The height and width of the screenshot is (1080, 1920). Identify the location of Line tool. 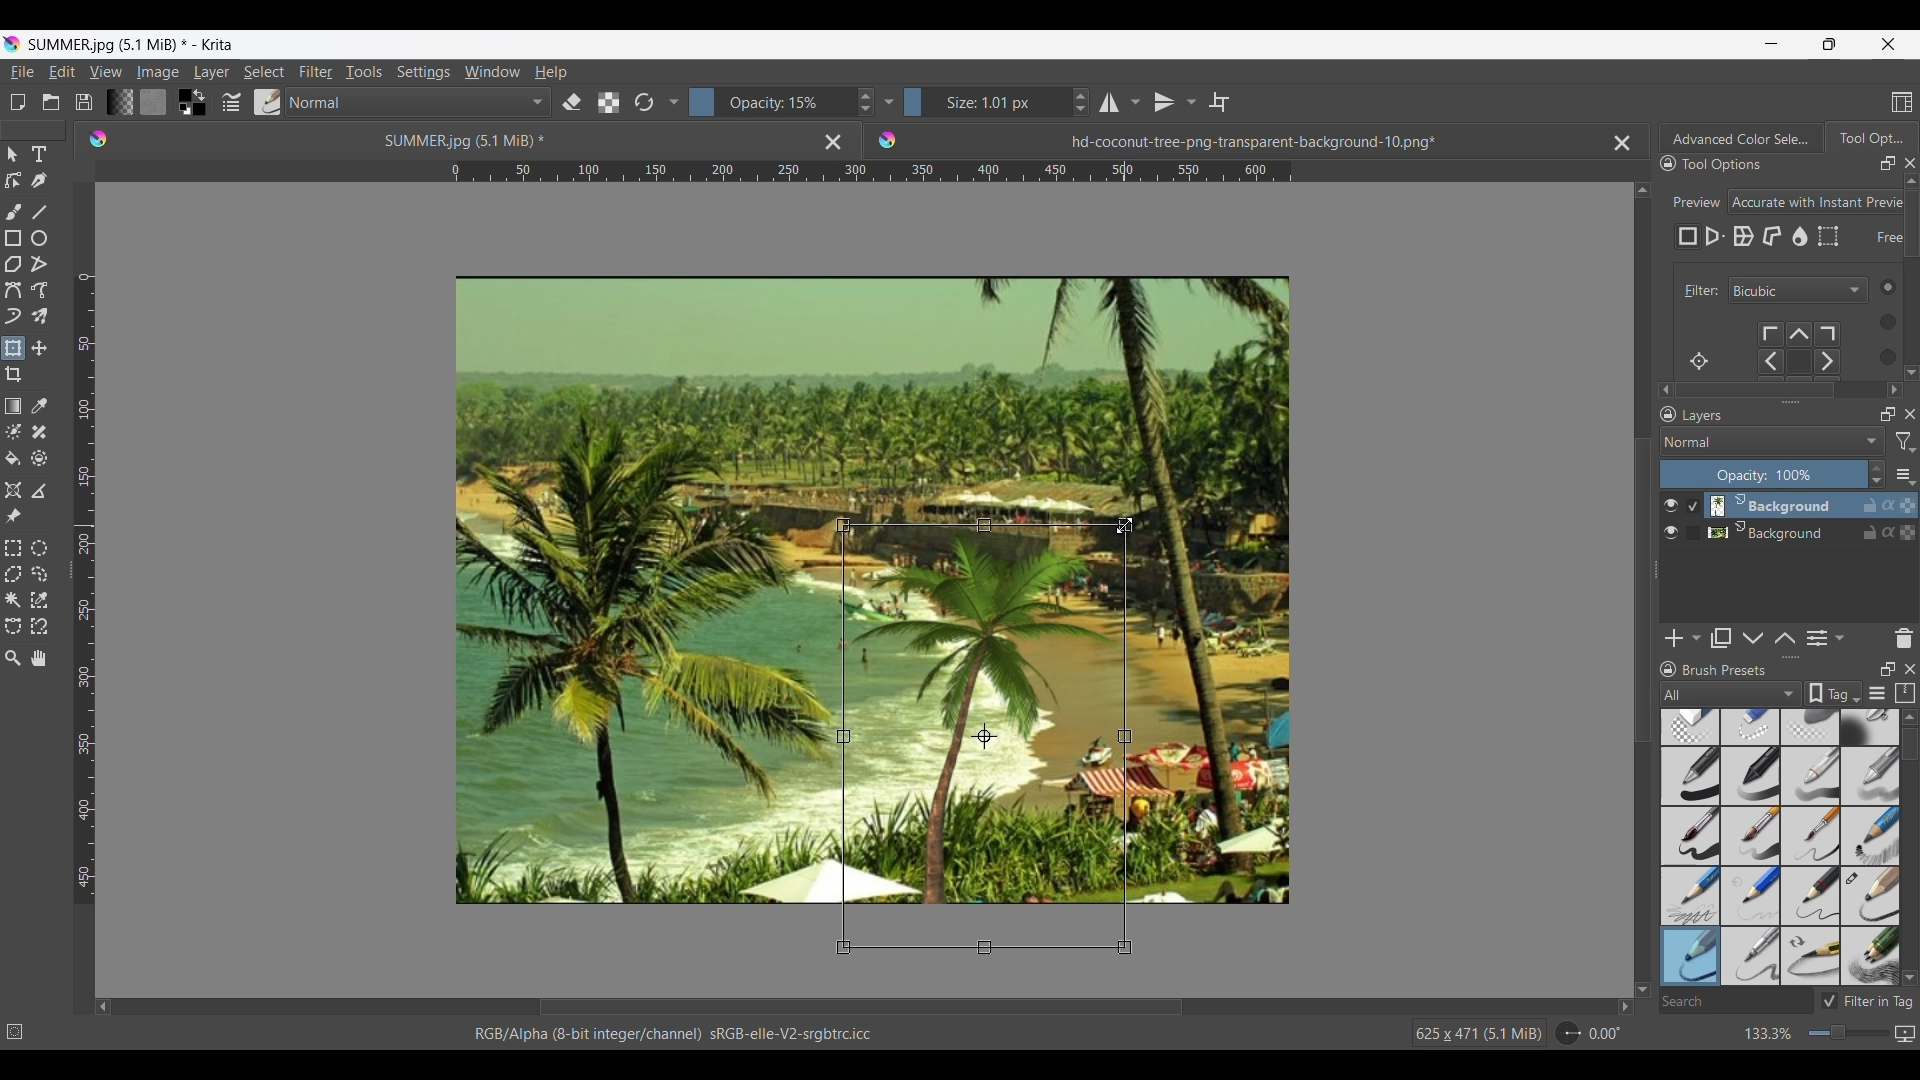
(38, 212).